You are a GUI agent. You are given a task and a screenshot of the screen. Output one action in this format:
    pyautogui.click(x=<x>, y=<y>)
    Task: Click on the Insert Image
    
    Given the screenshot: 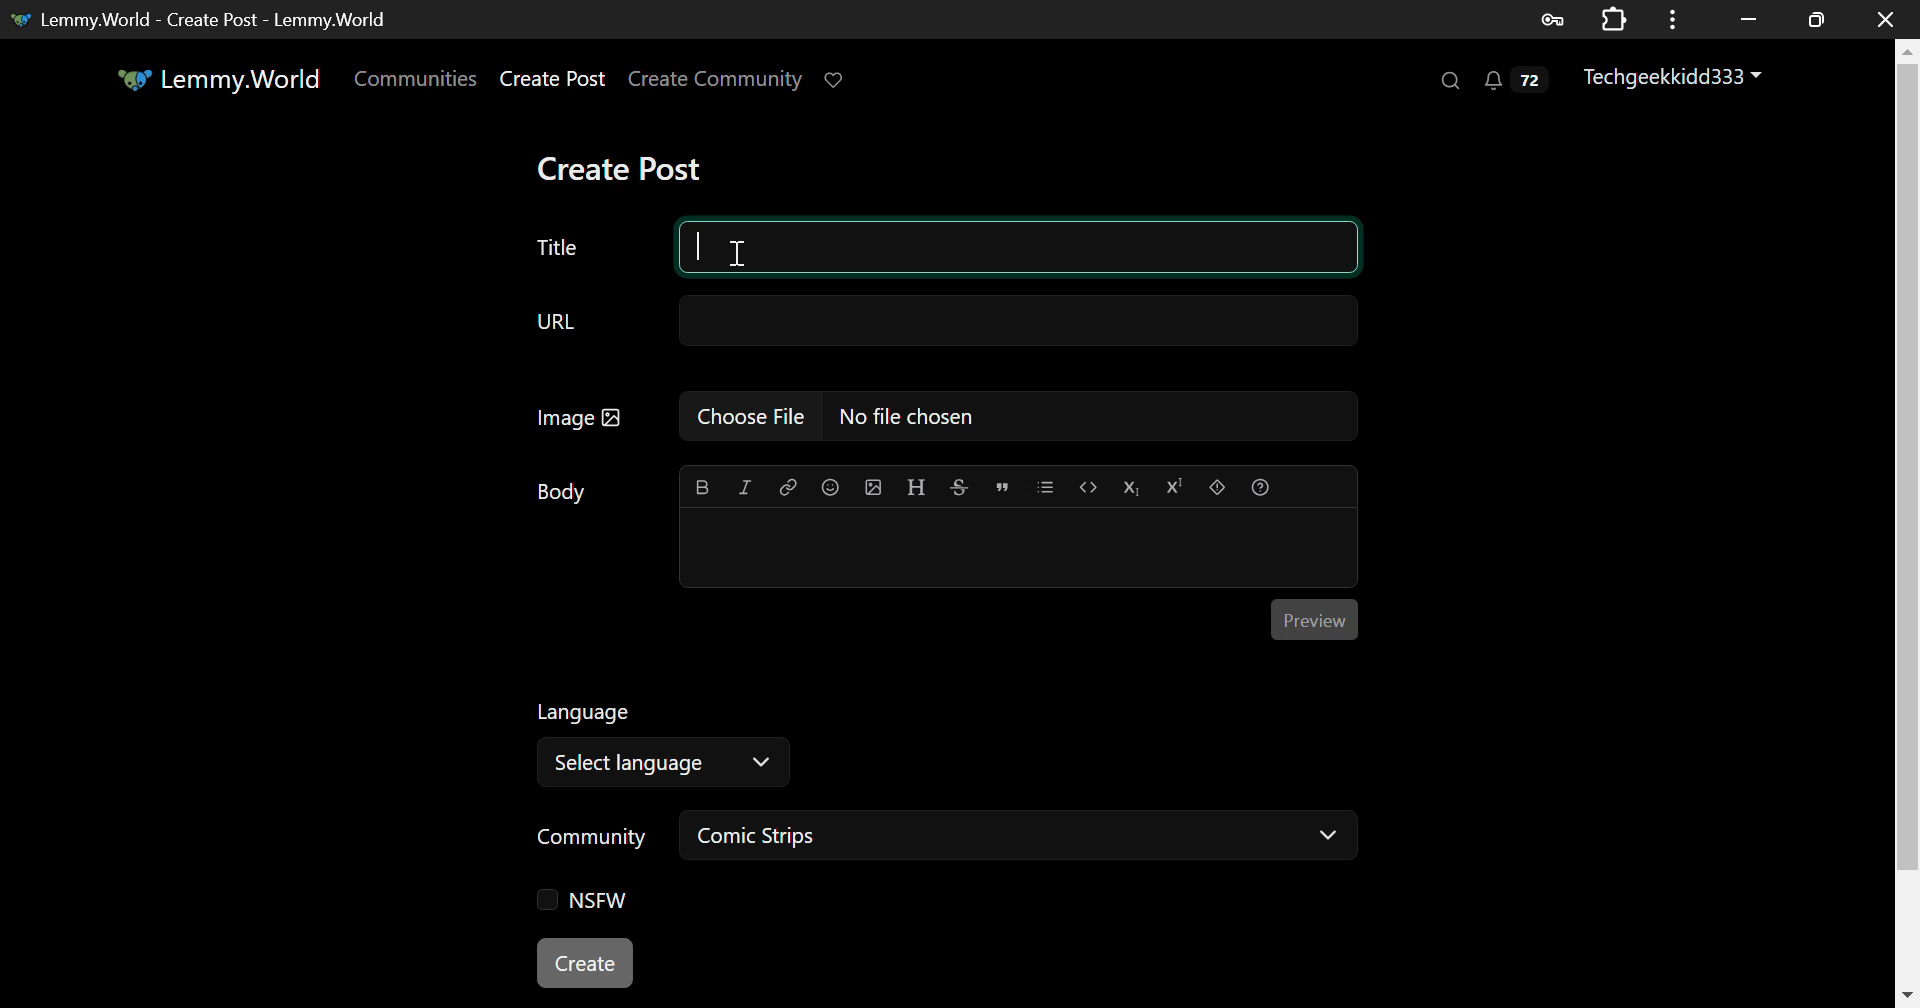 What is the action you would take?
    pyautogui.click(x=872, y=487)
    